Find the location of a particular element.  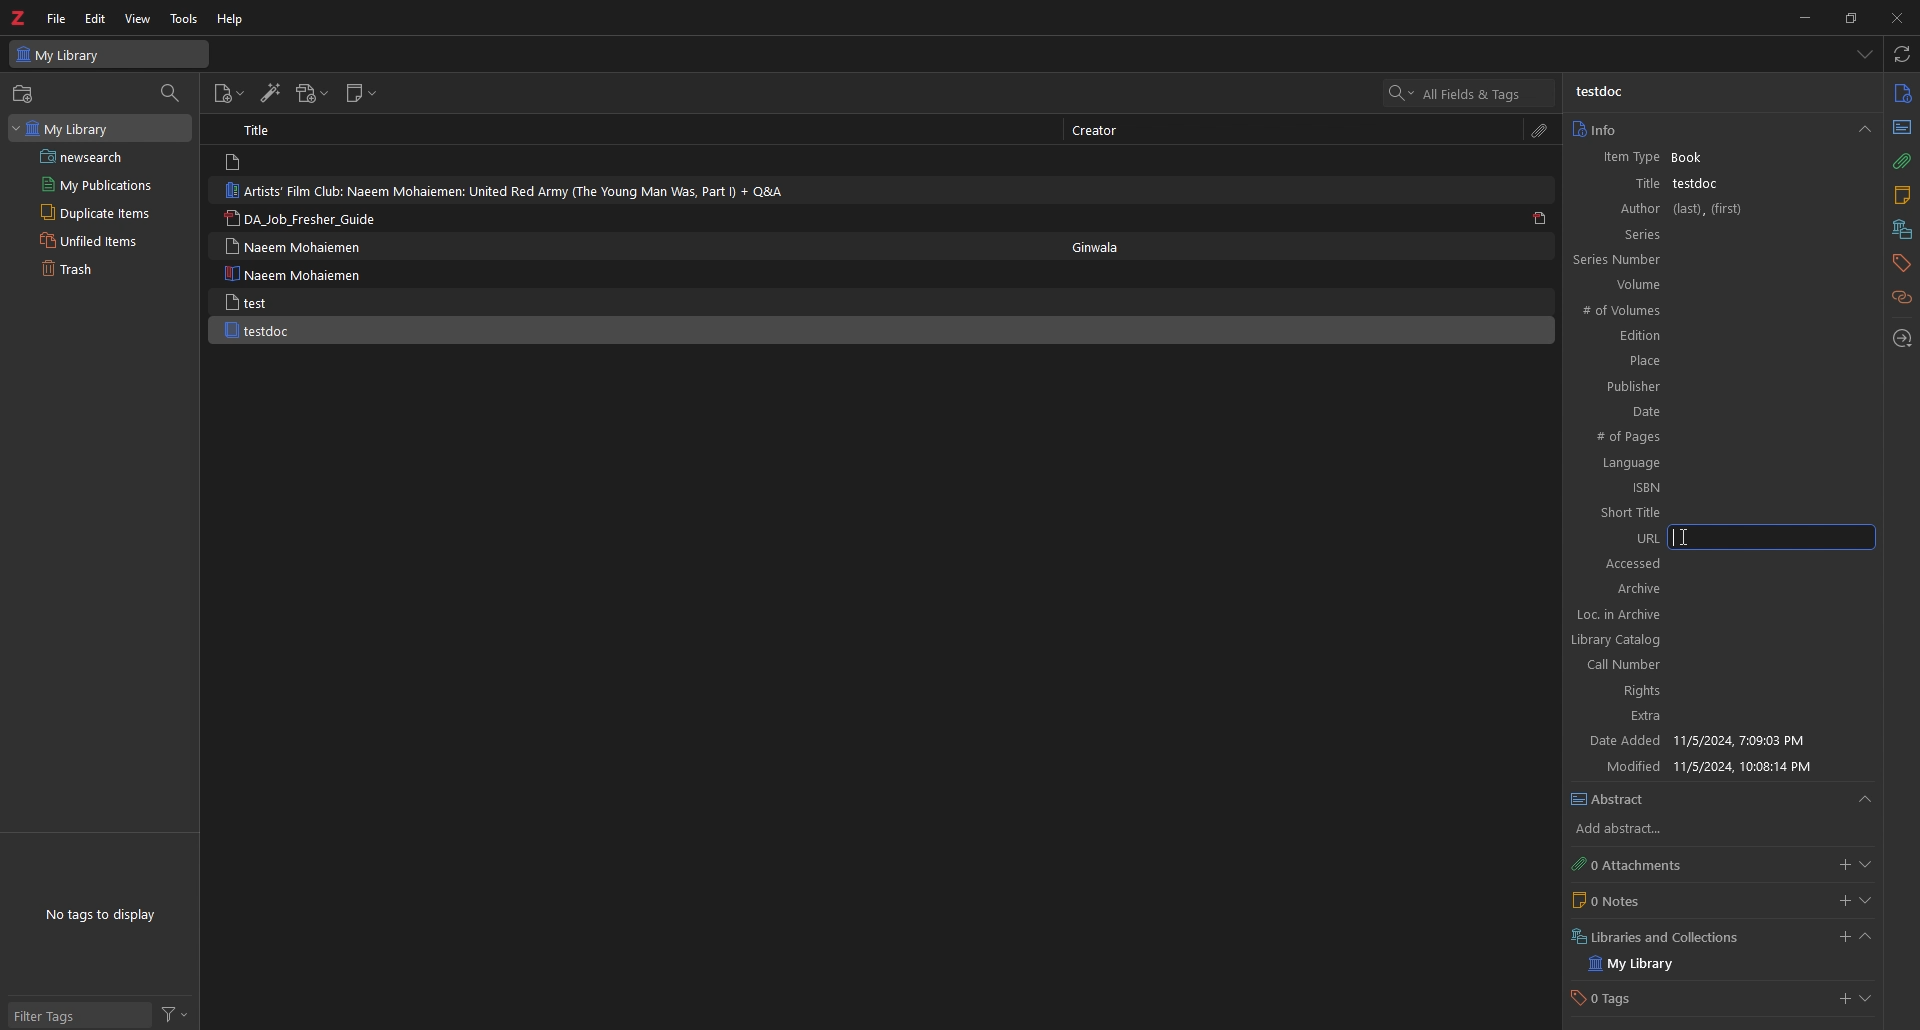

view is located at coordinates (138, 18).